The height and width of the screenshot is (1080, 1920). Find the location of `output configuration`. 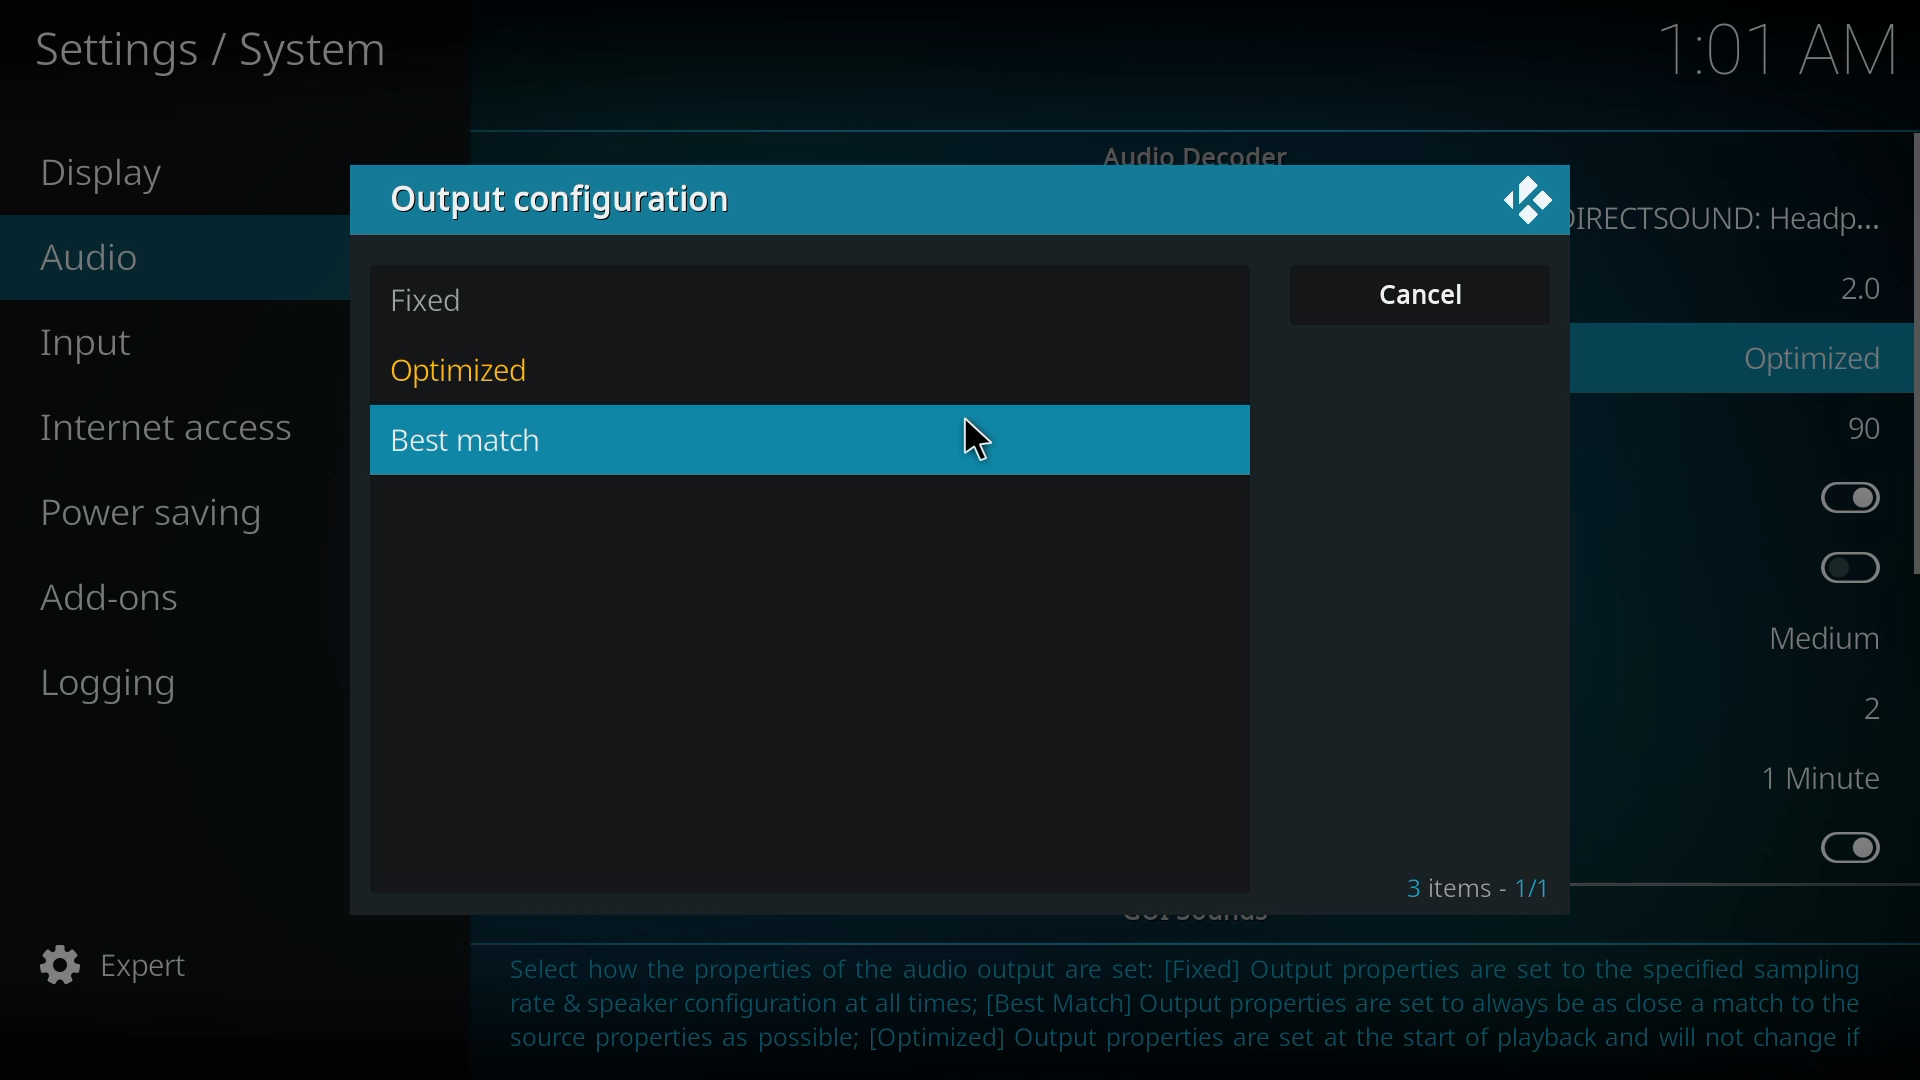

output configuration is located at coordinates (566, 199).